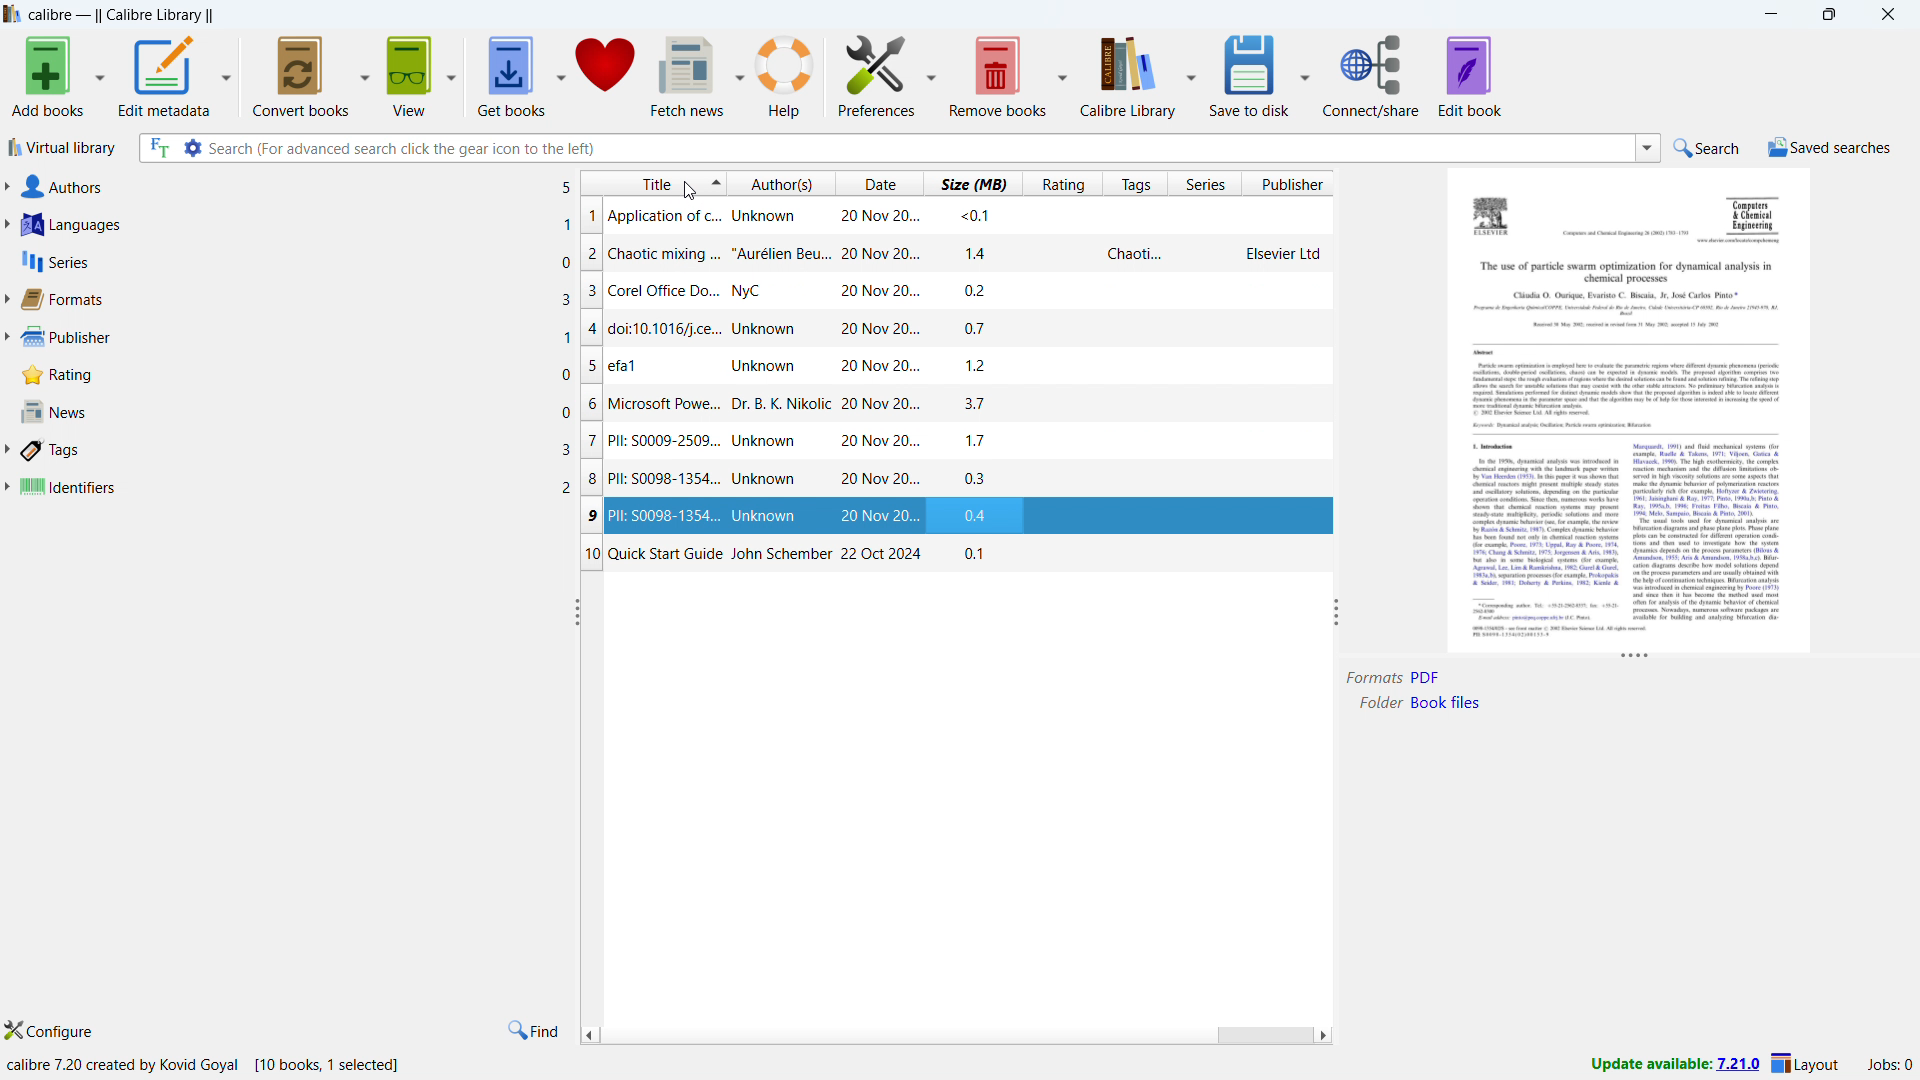 Image resolution: width=1920 pixels, height=1080 pixels. What do you see at coordinates (1553, 633) in the screenshot?
I see `` at bounding box center [1553, 633].